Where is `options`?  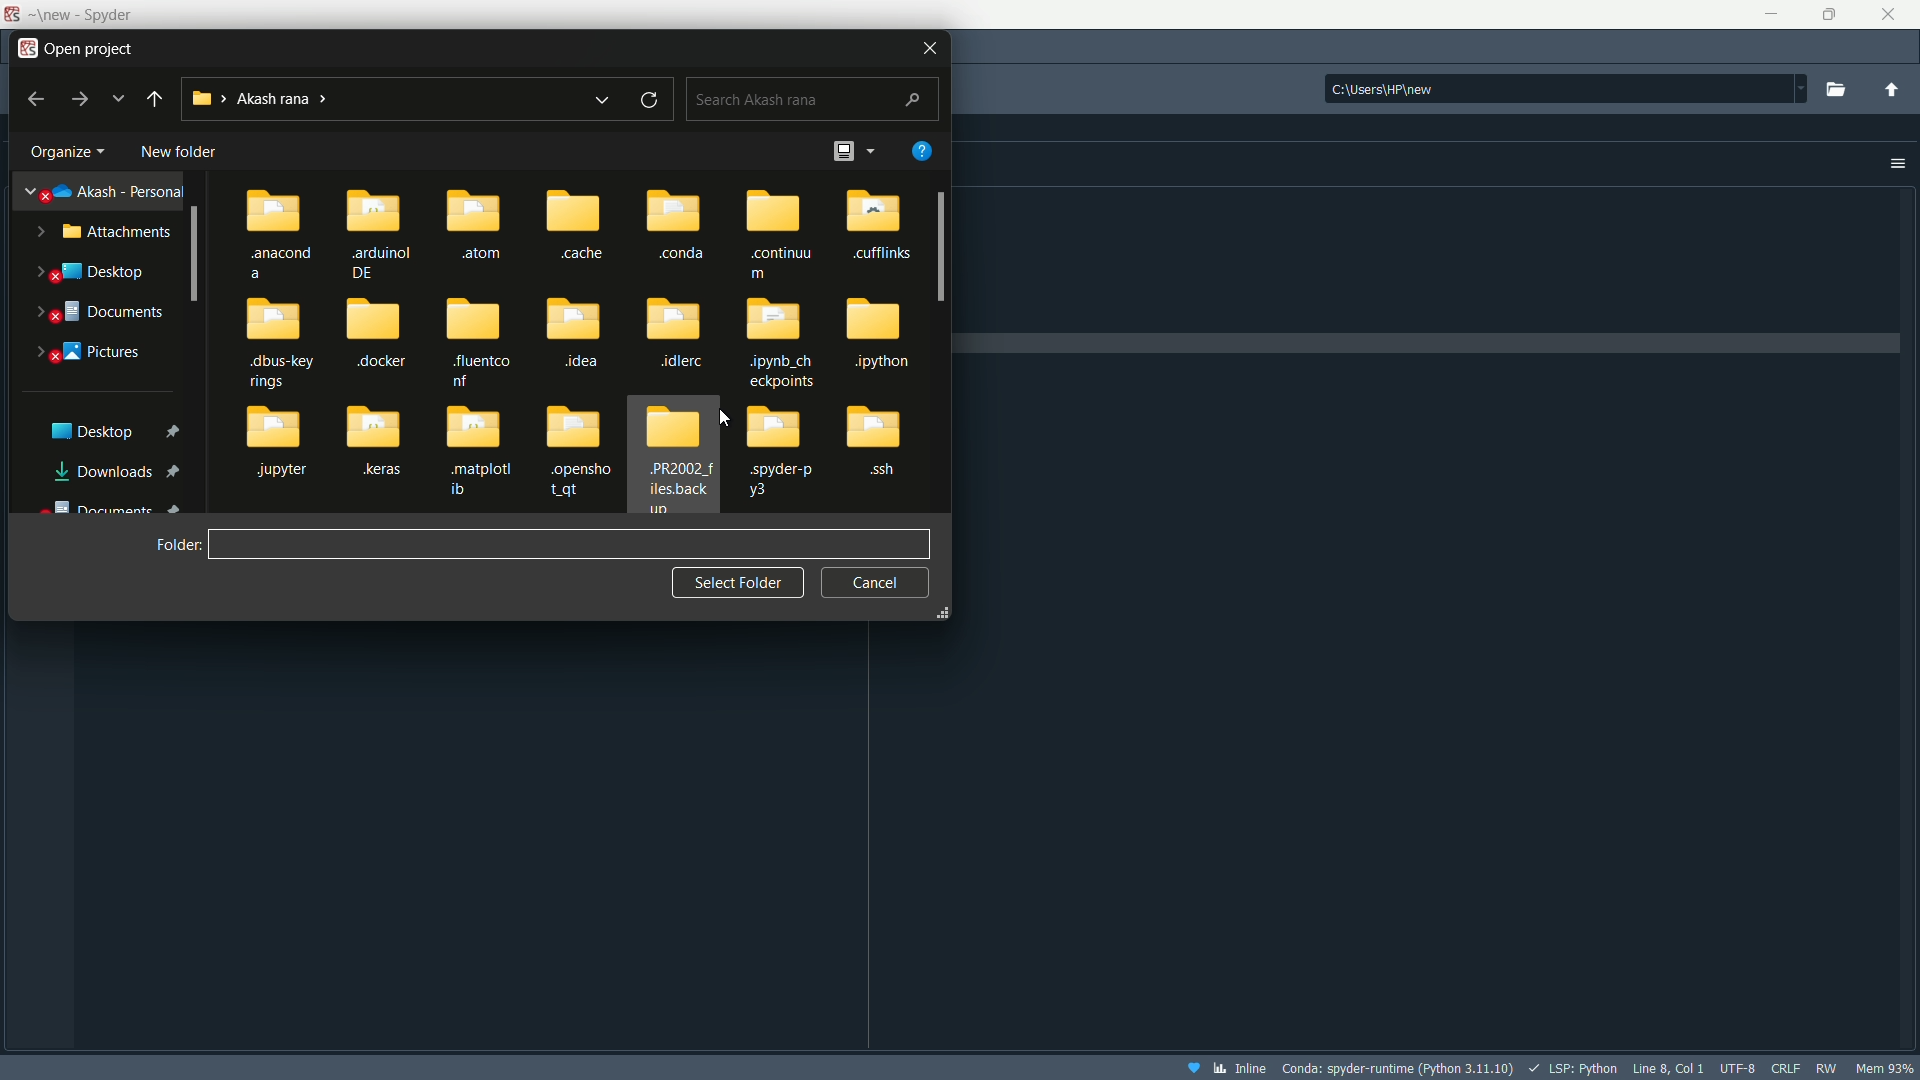 options is located at coordinates (1897, 164).